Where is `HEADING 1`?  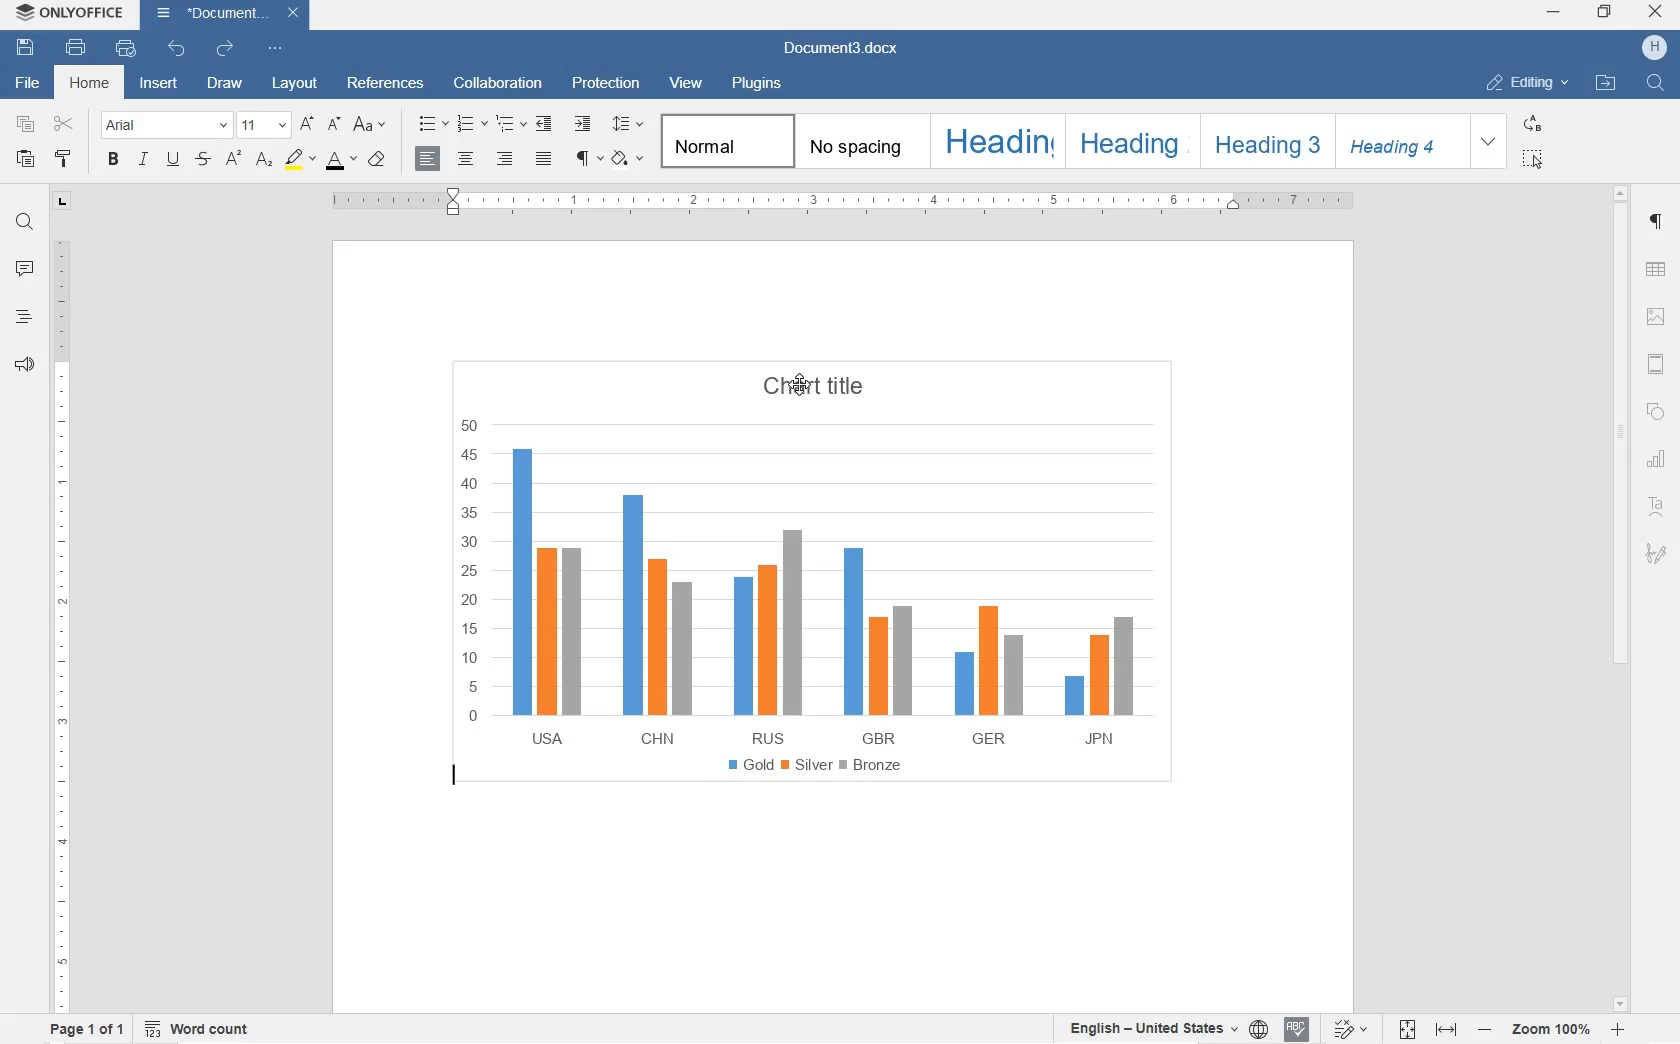
HEADING 1 is located at coordinates (994, 142).